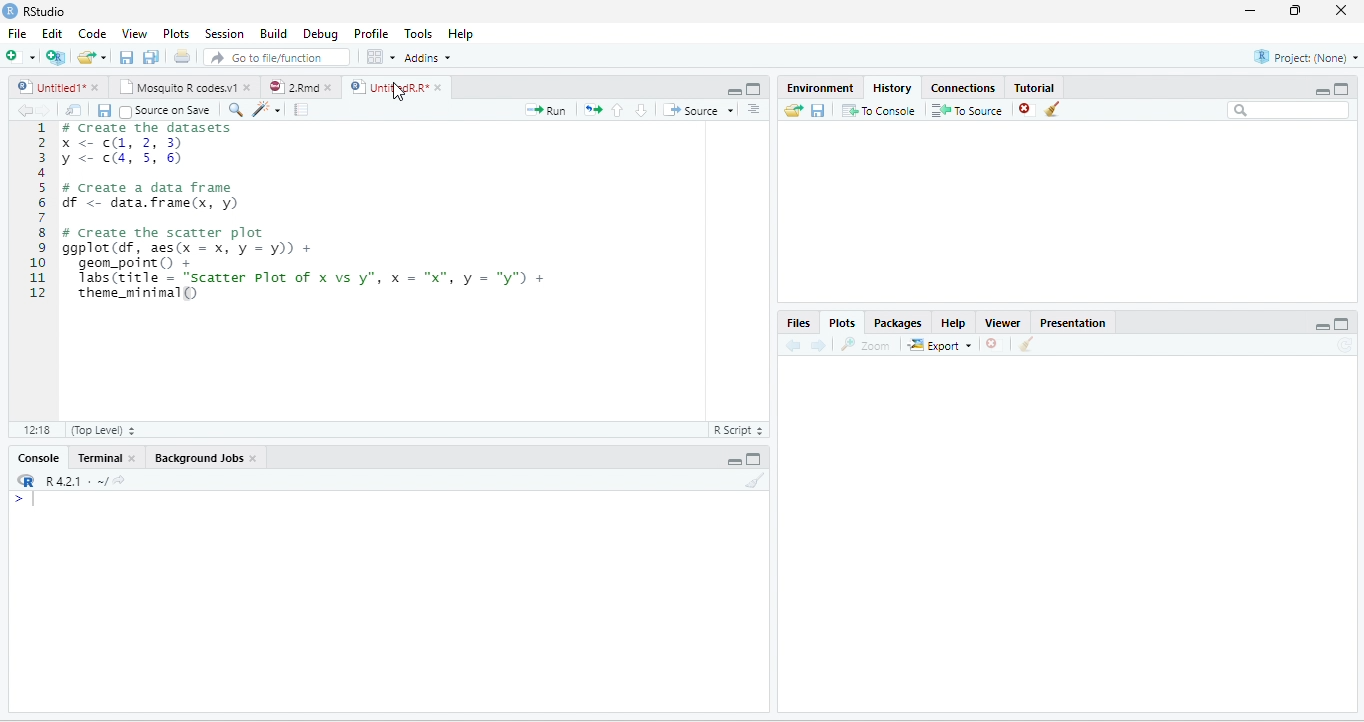  Describe the element at coordinates (1297, 11) in the screenshot. I see `restore` at that location.